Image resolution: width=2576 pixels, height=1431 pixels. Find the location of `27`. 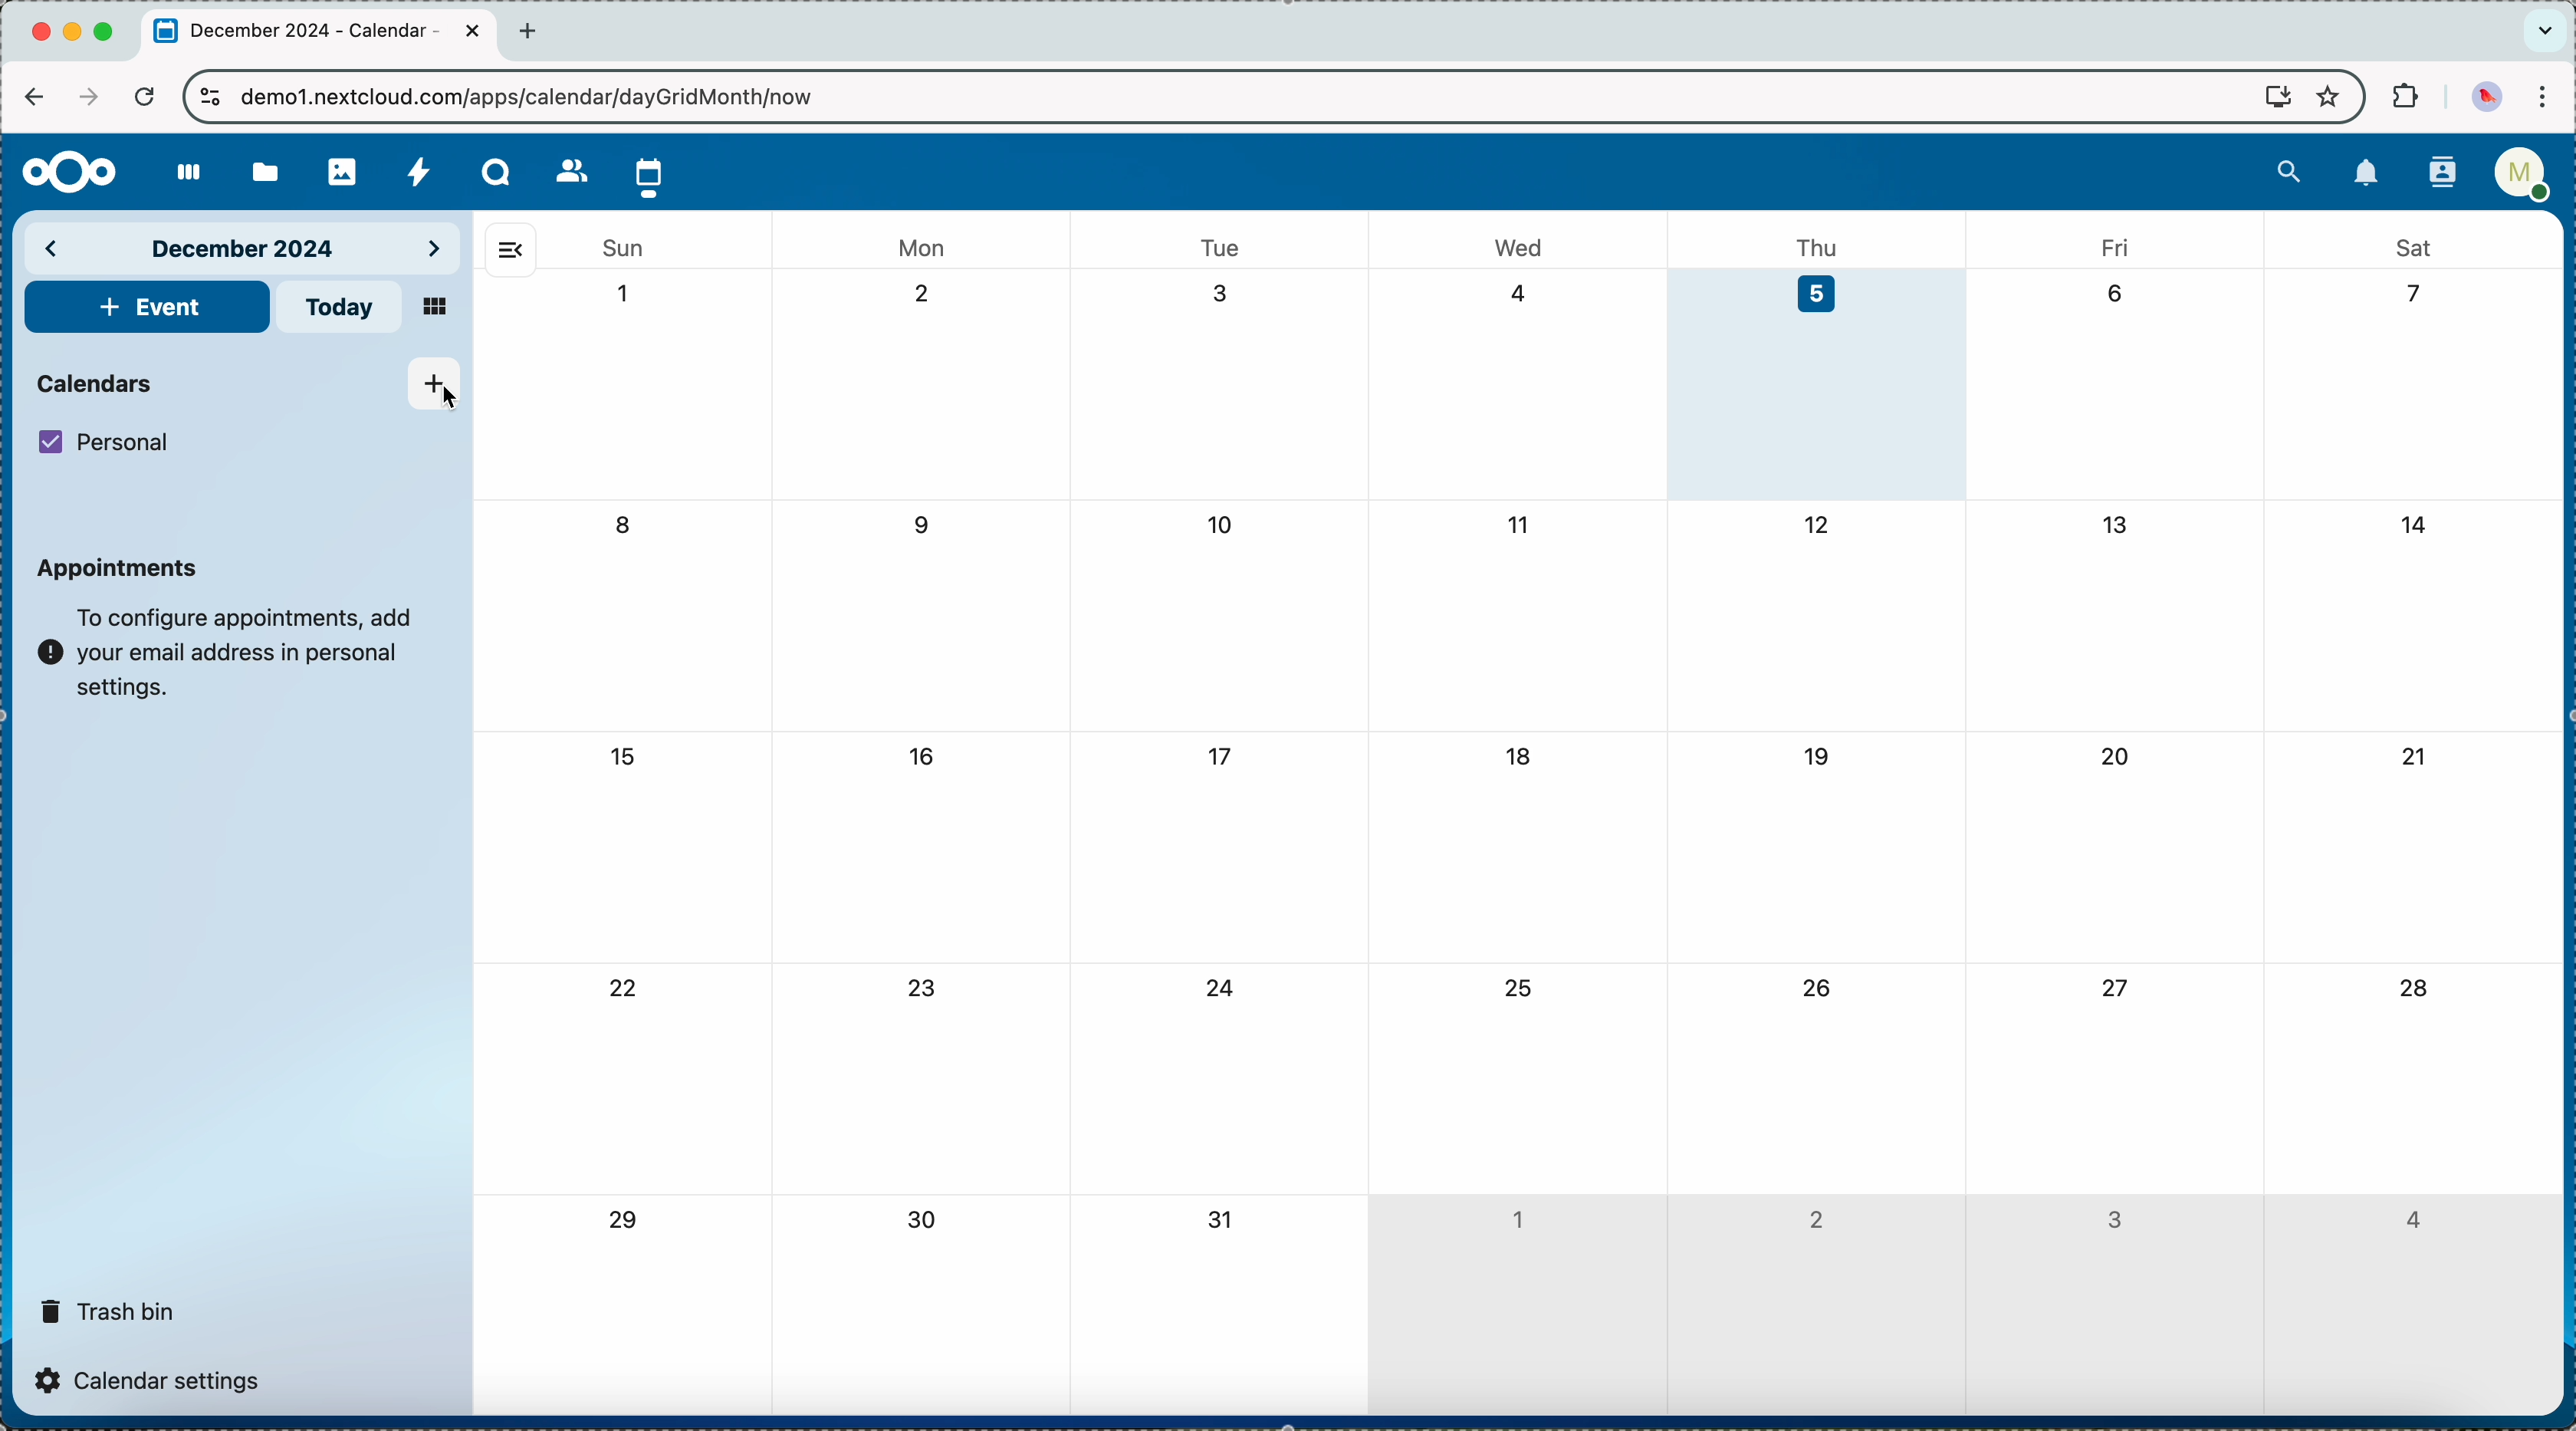

27 is located at coordinates (2112, 986).